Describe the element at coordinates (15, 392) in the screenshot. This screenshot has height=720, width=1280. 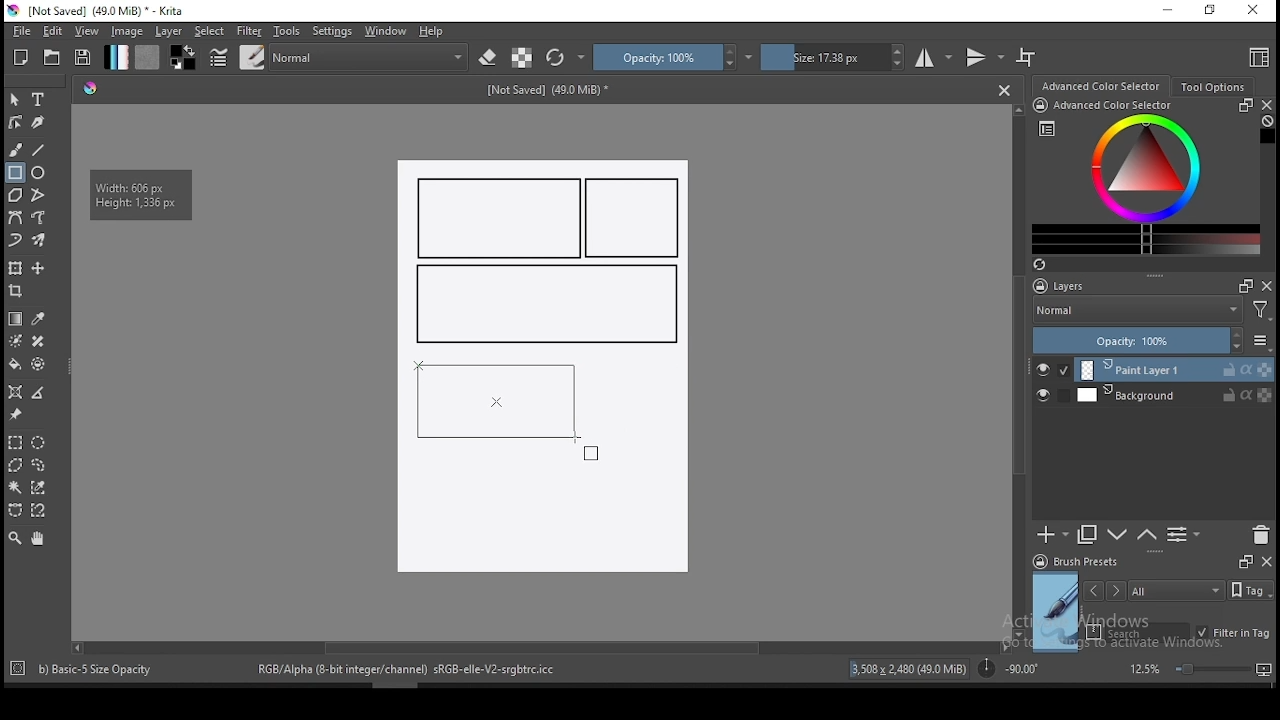
I see `assistant tool` at that location.